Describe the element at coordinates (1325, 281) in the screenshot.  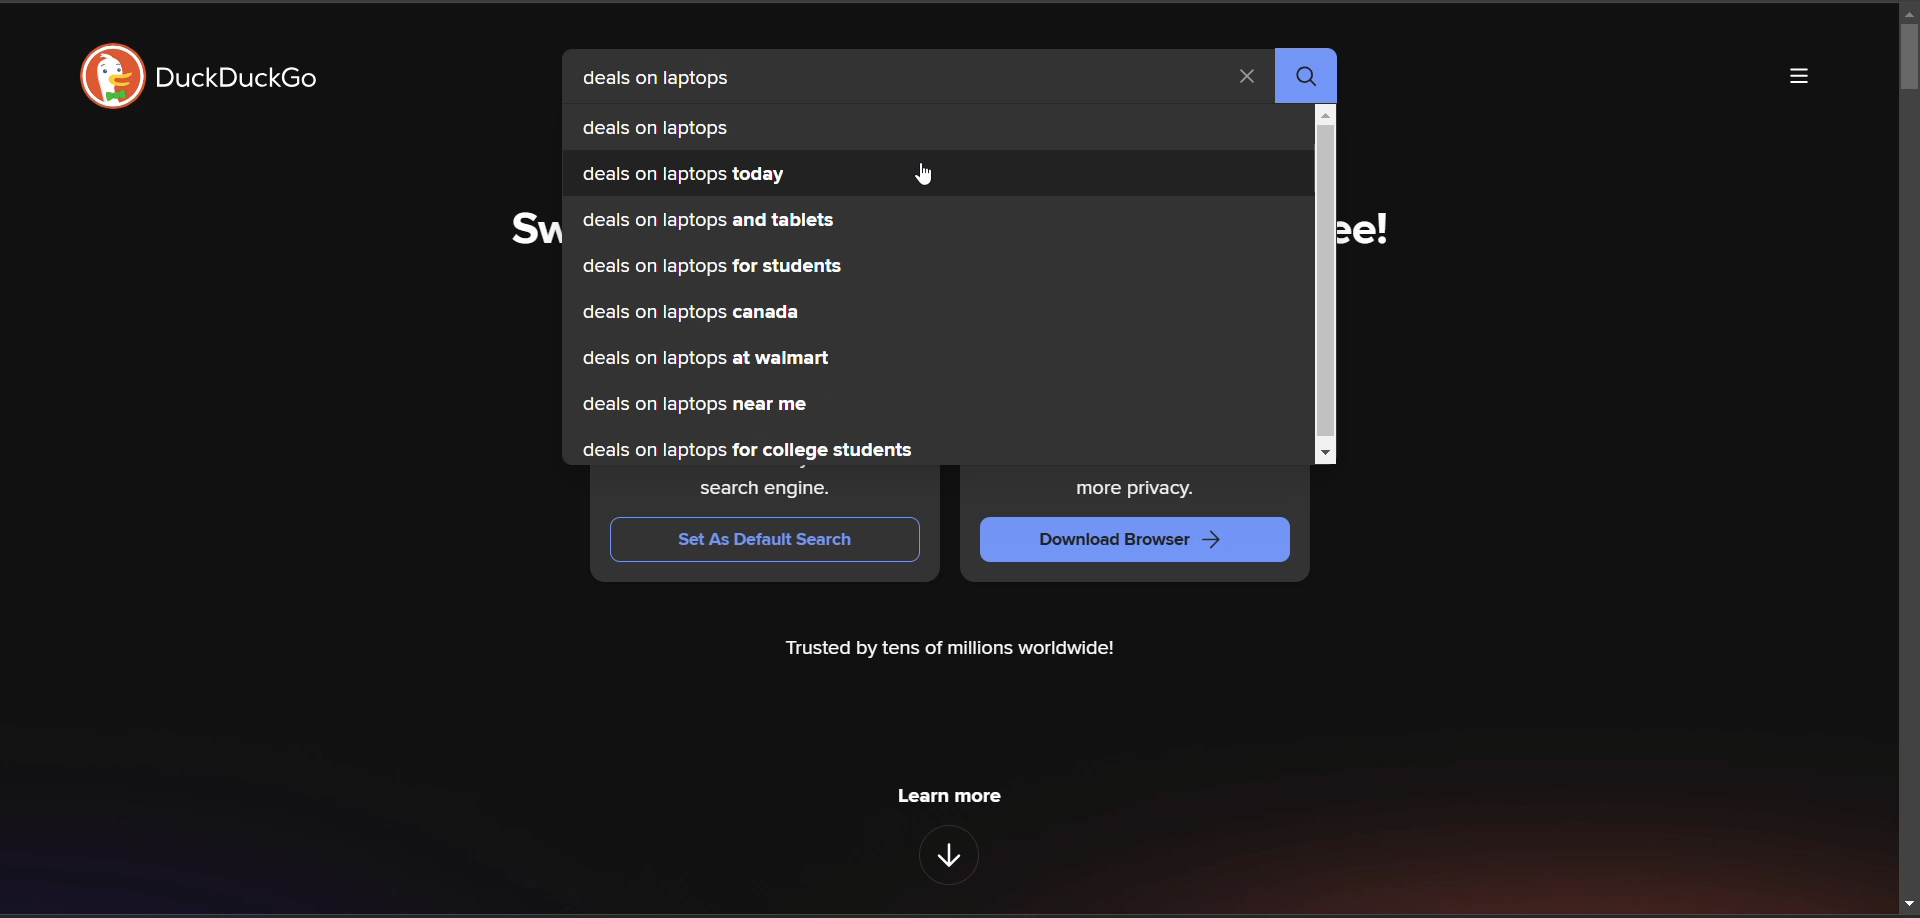
I see `vertical scroll bar` at that location.